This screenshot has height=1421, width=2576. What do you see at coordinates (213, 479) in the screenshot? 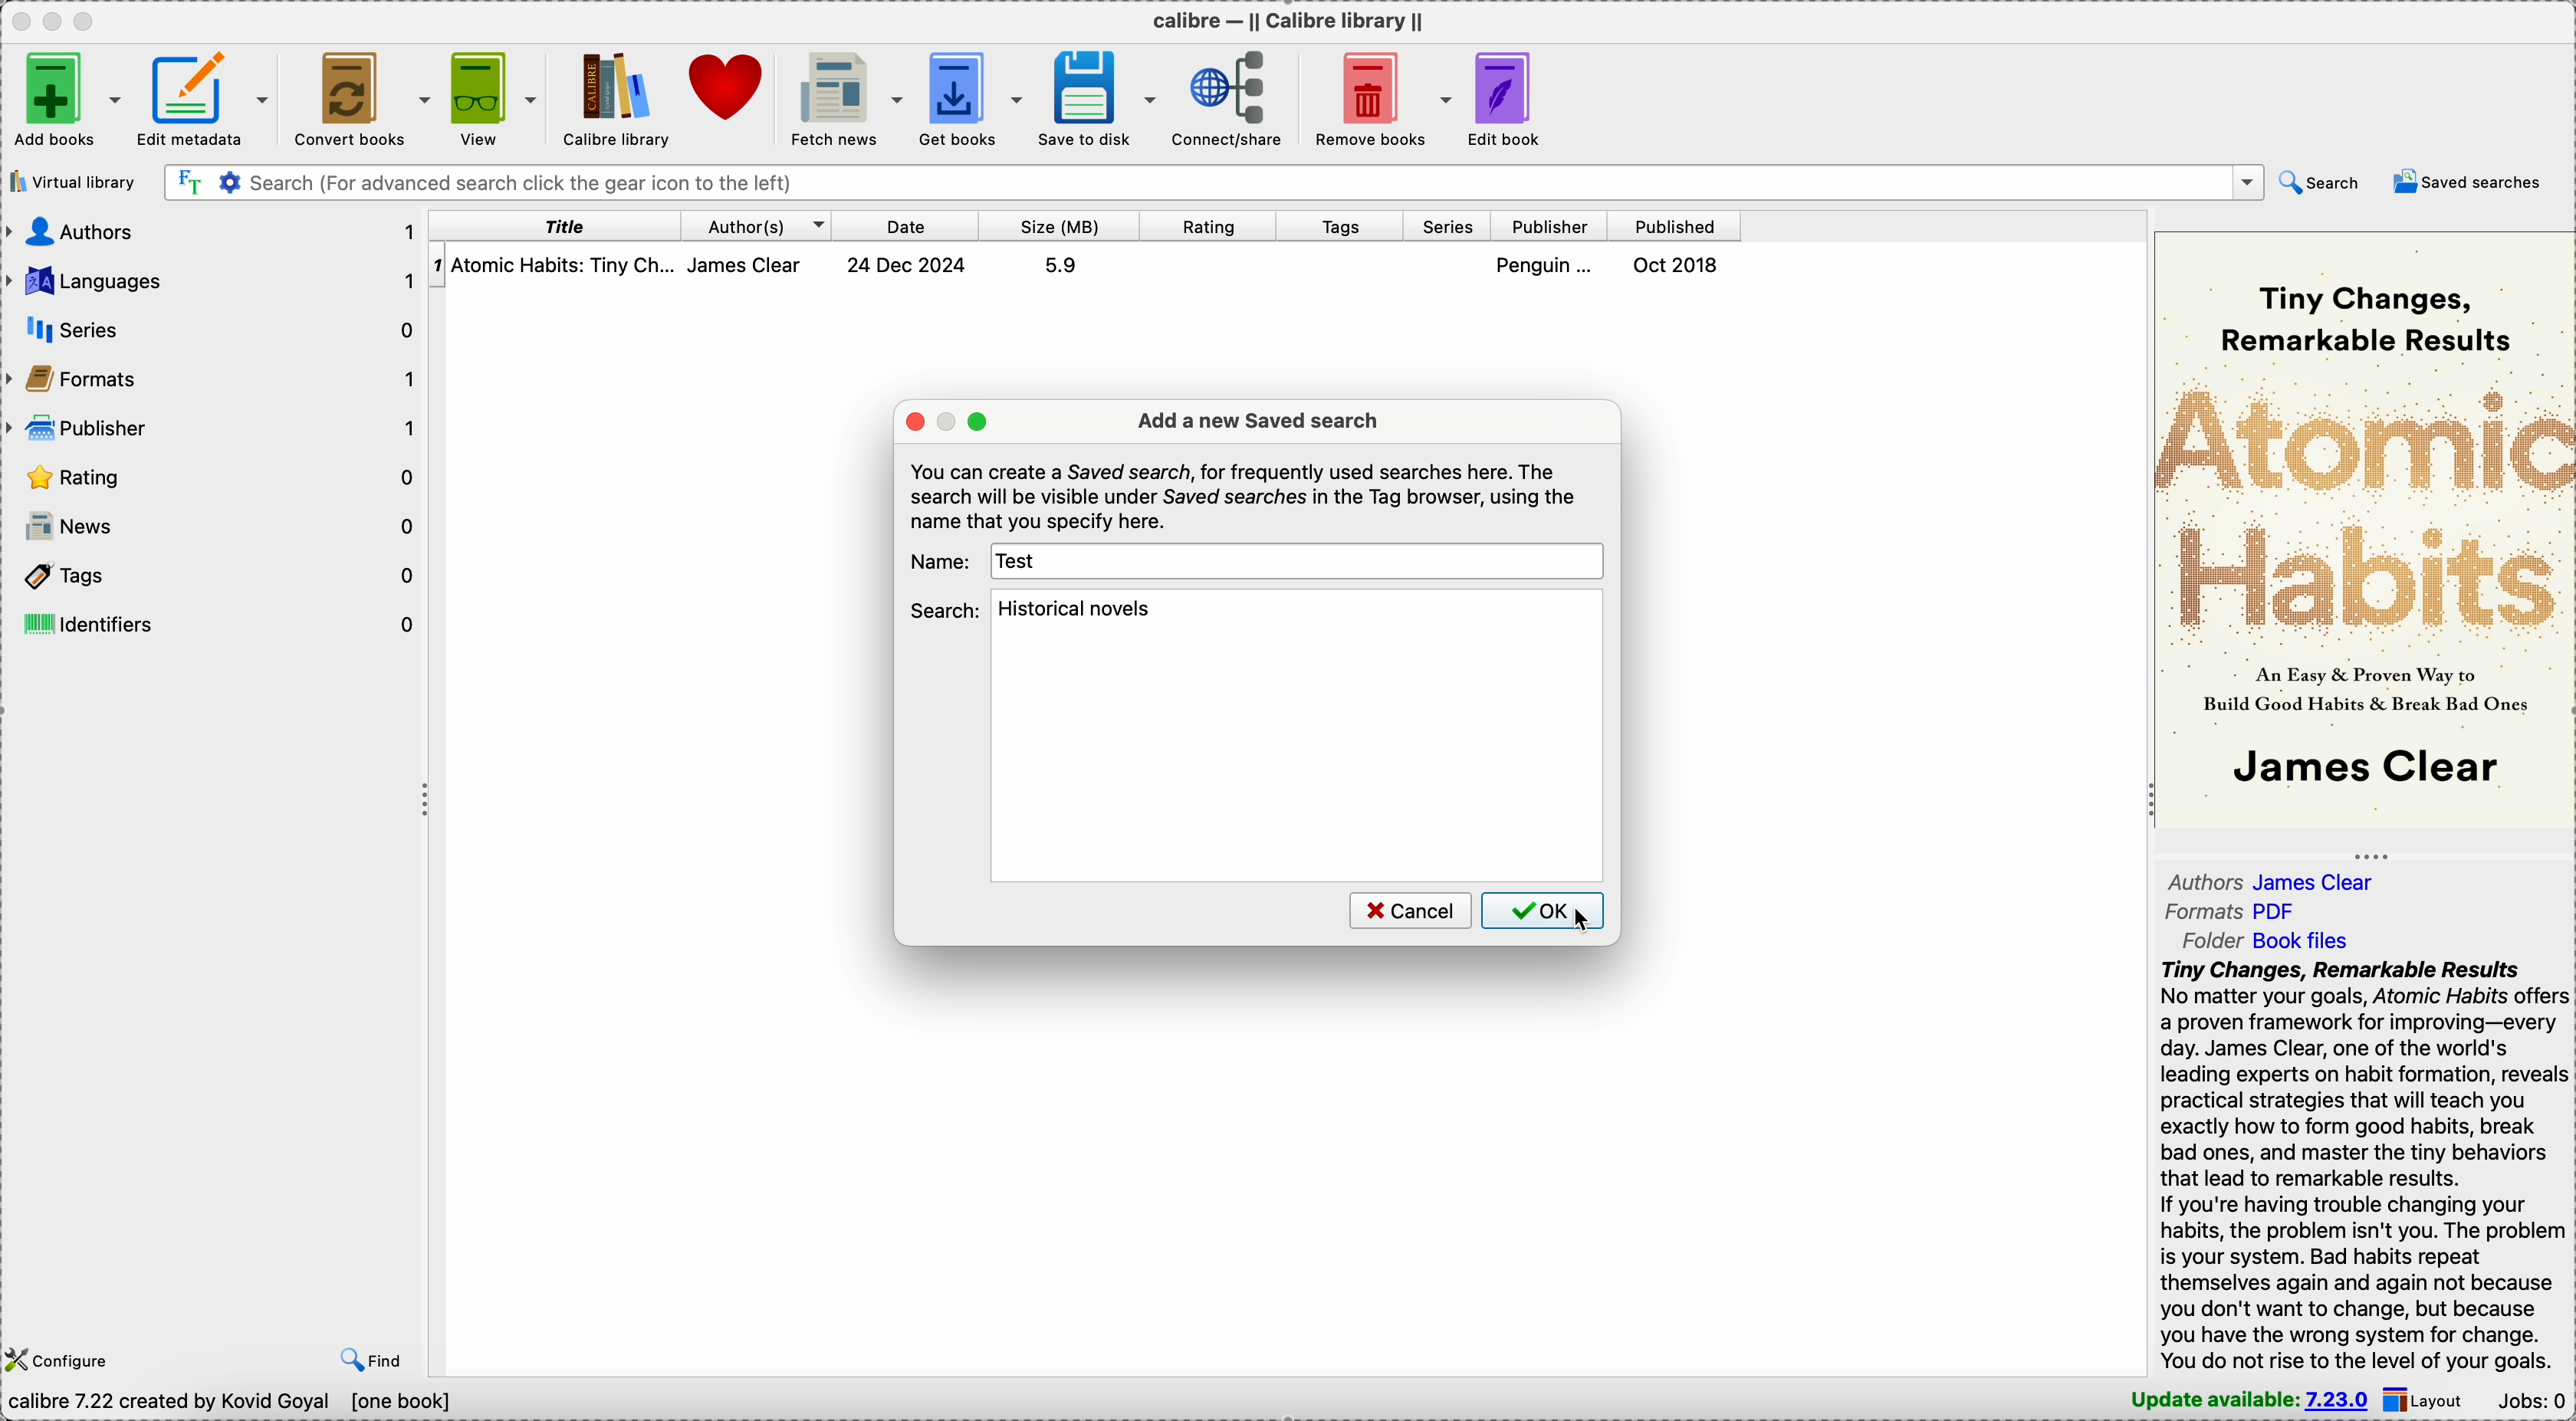
I see `rating` at bounding box center [213, 479].